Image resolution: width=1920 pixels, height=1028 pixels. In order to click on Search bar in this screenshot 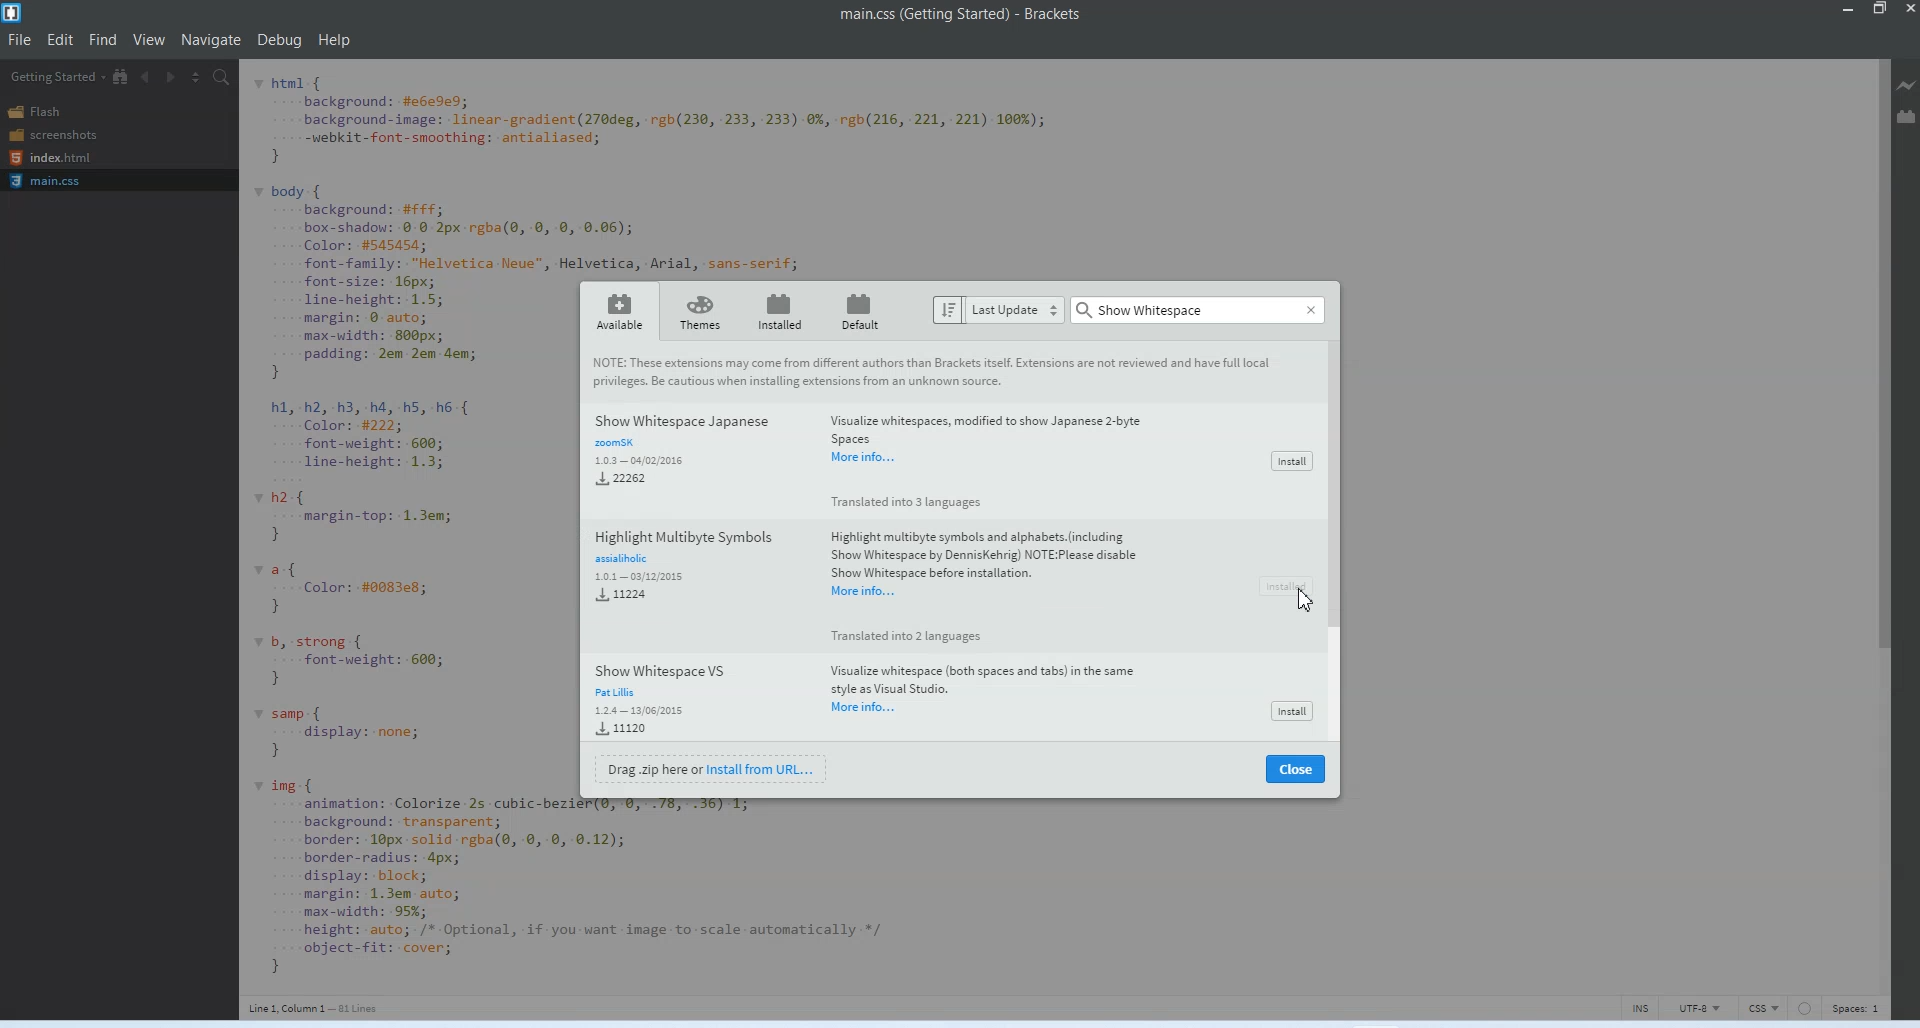, I will do `click(1198, 310)`.